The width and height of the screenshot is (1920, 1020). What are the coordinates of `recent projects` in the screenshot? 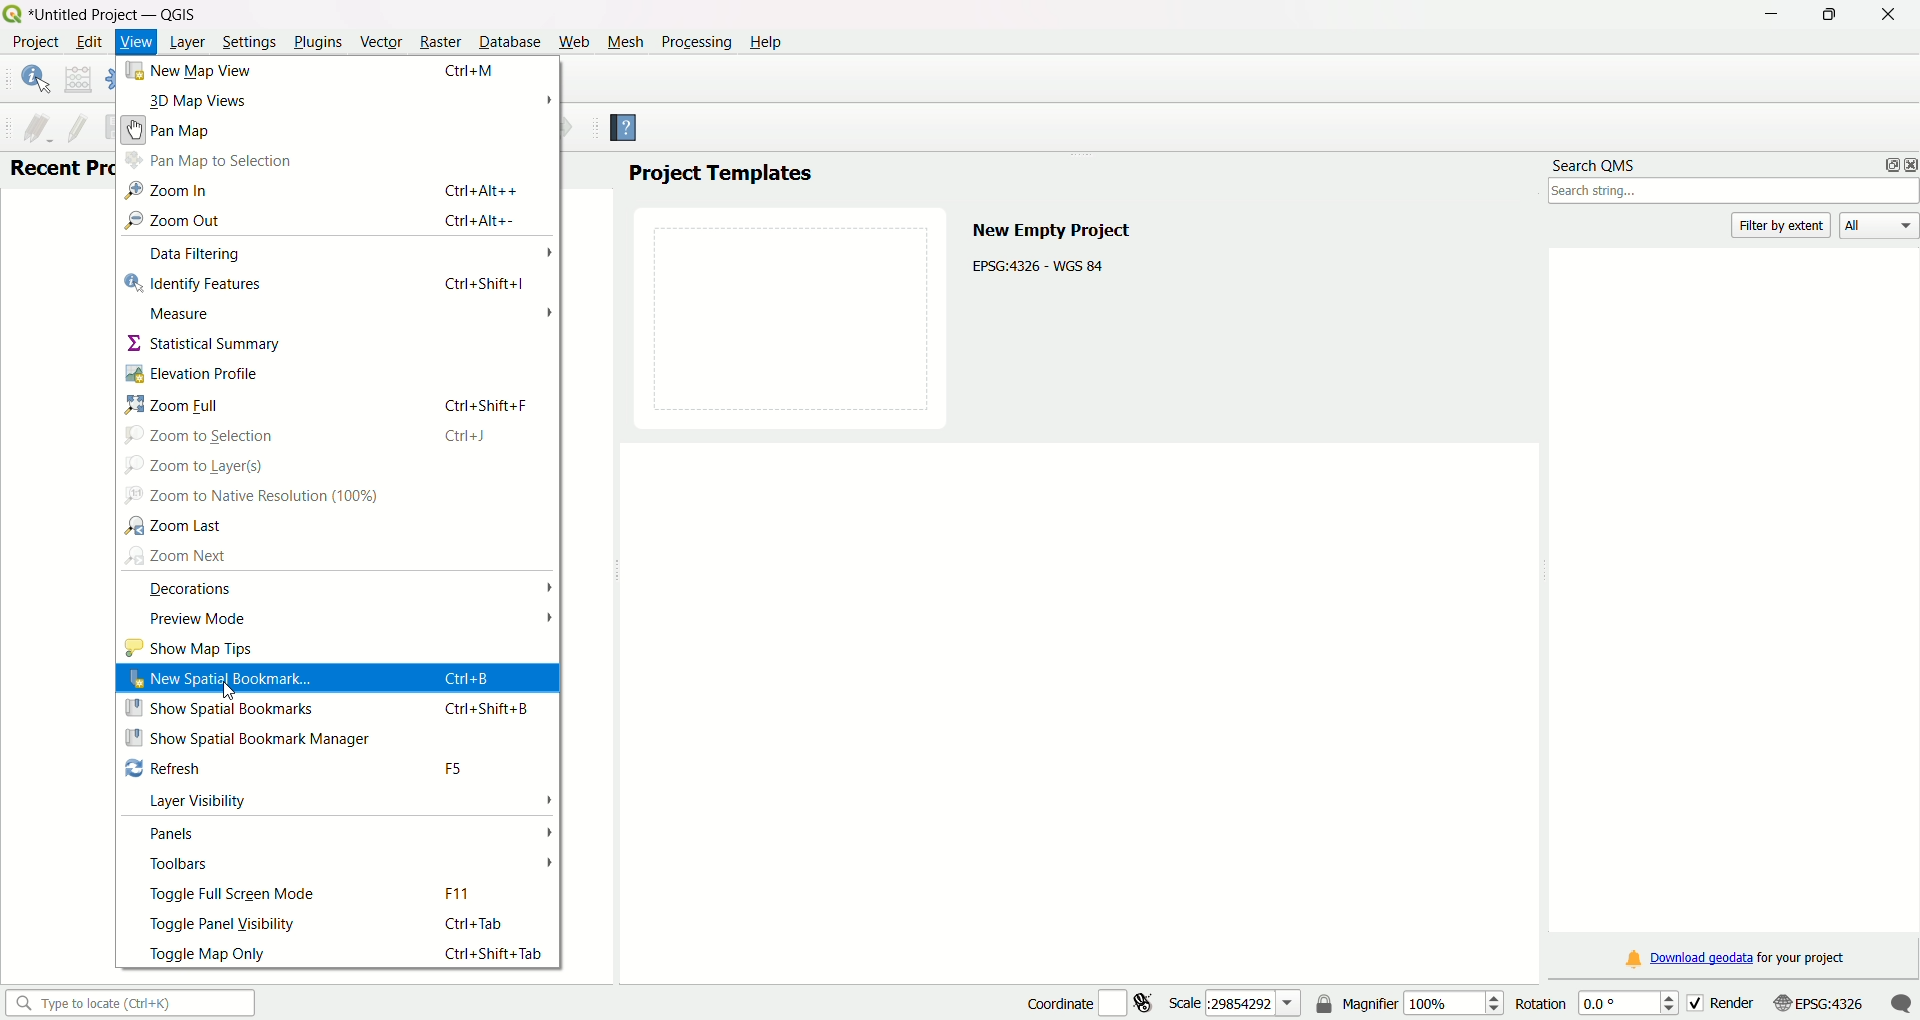 It's located at (60, 169).